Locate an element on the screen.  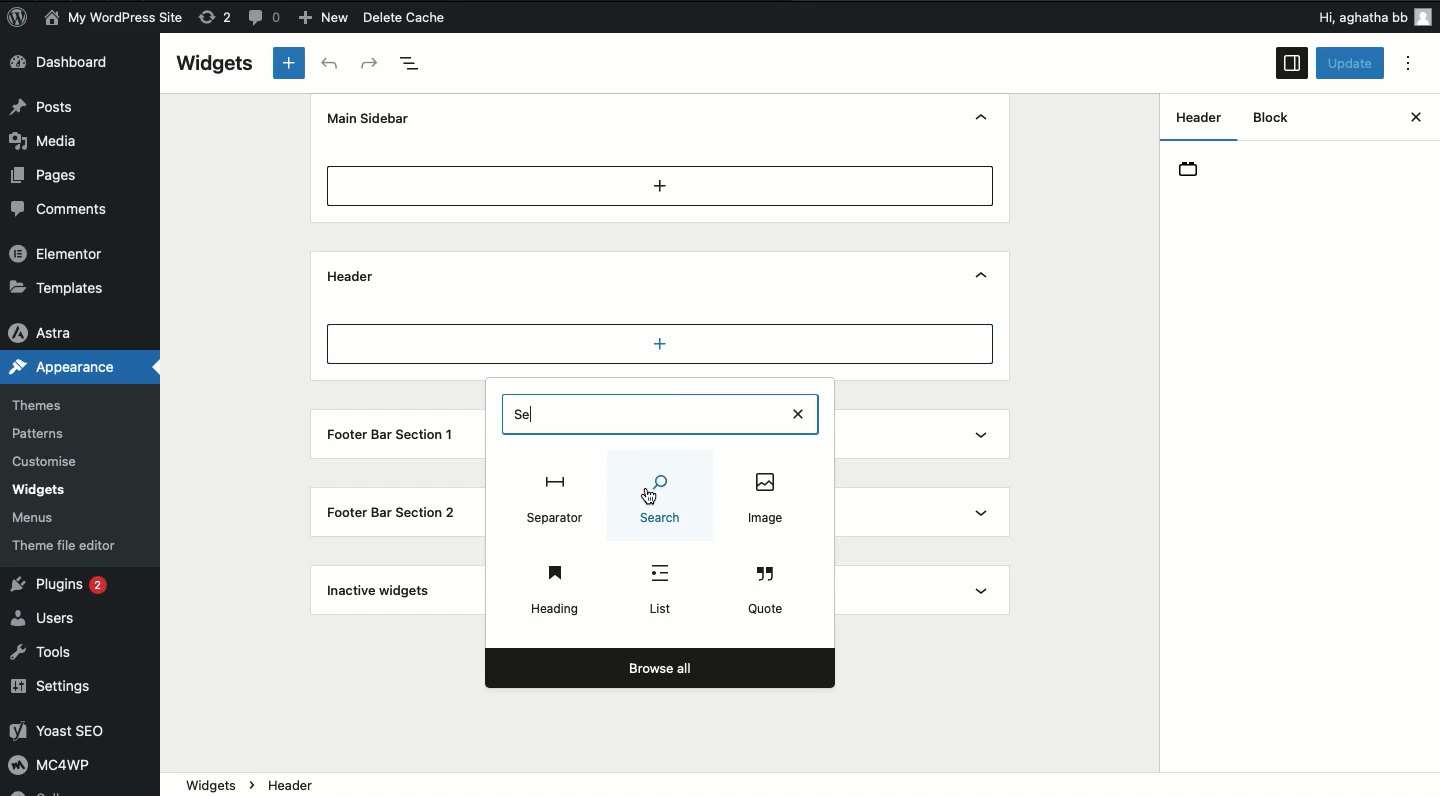
Customise is located at coordinates (49, 460).